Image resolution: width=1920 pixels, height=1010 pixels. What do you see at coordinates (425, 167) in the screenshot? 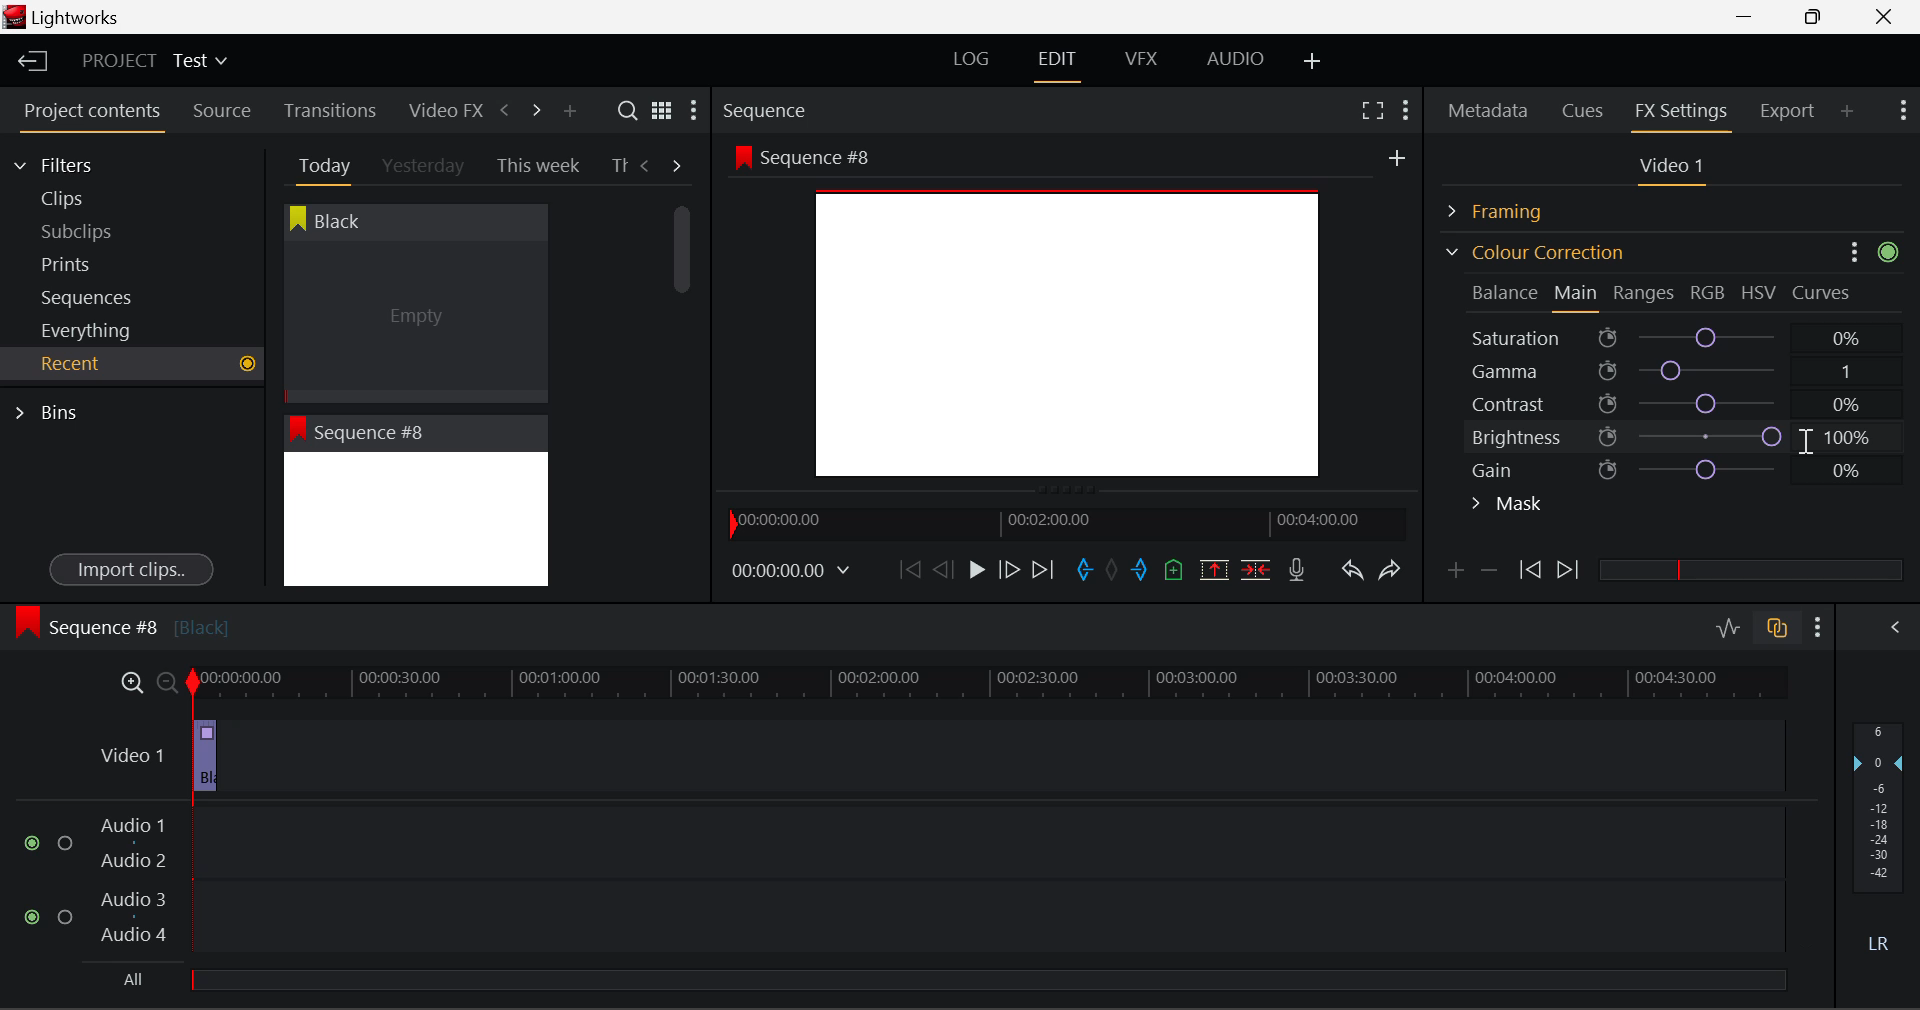
I see `Yesterday Tab` at bounding box center [425, 167].